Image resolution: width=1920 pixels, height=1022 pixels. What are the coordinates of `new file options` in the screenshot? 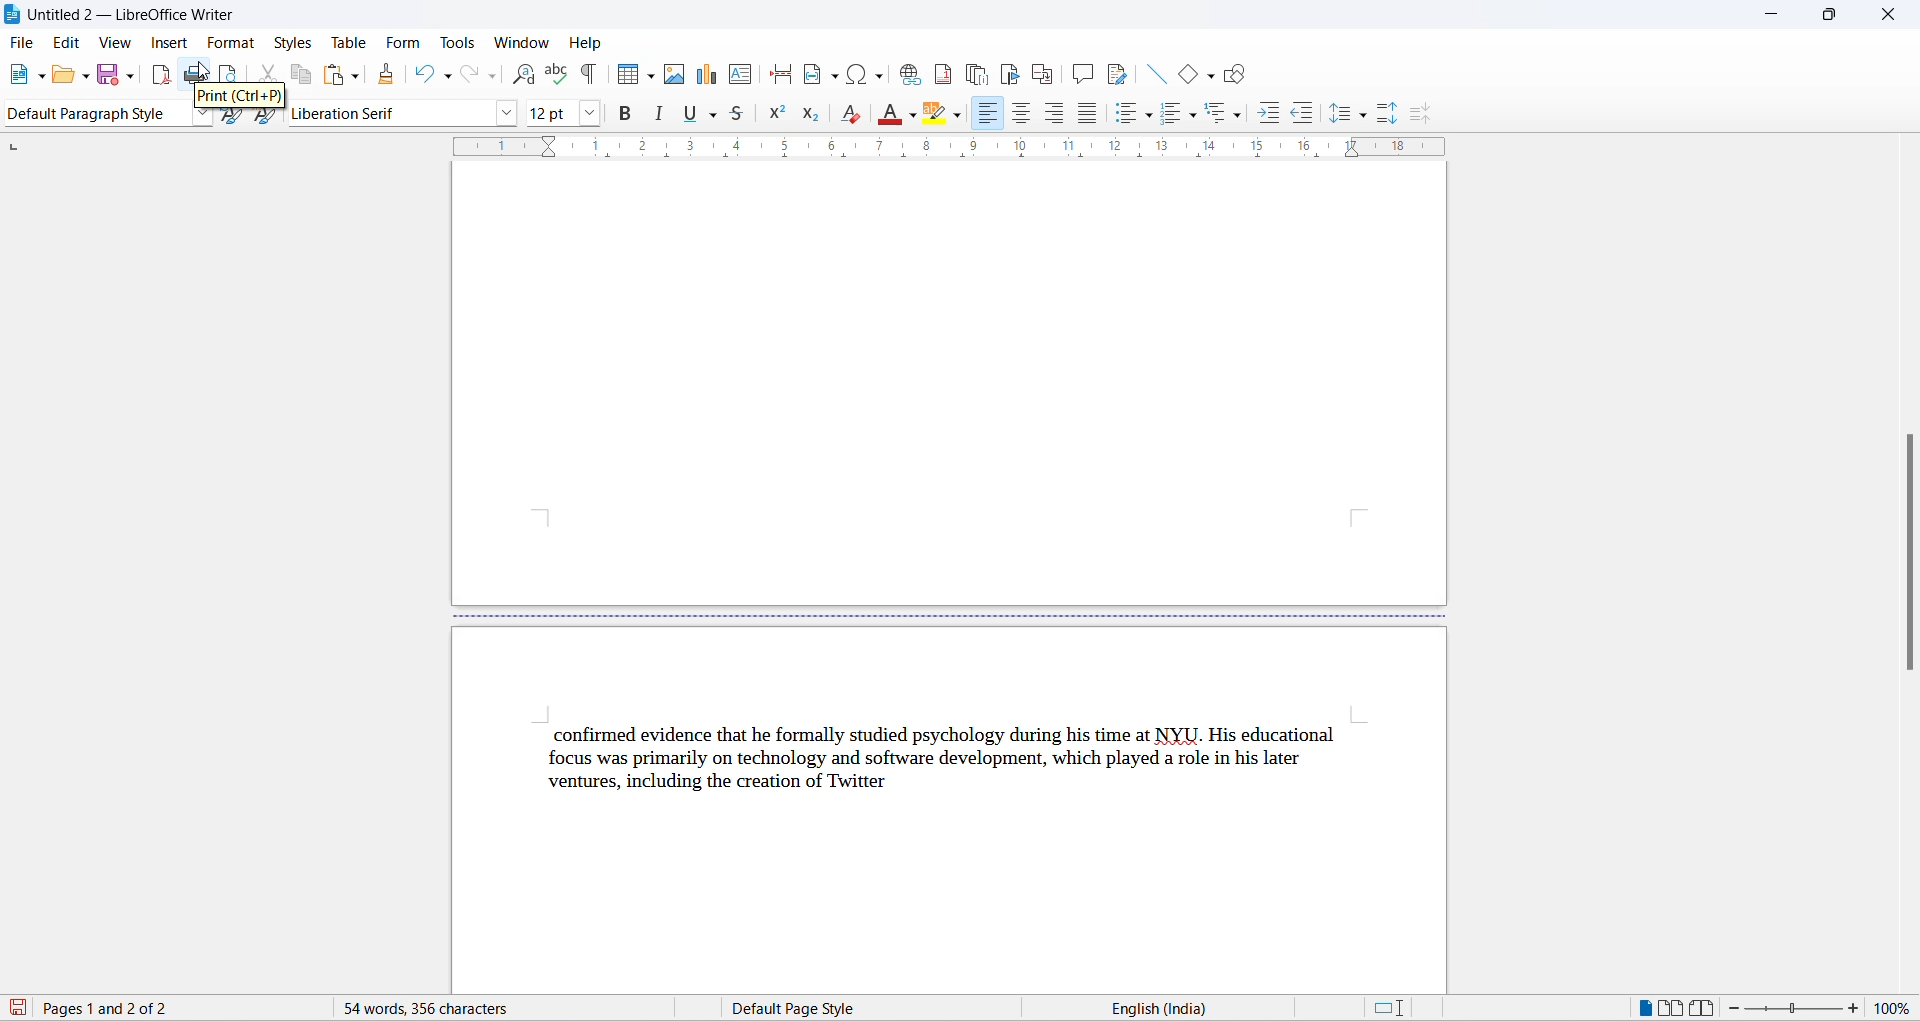 It's located at (41, 77).